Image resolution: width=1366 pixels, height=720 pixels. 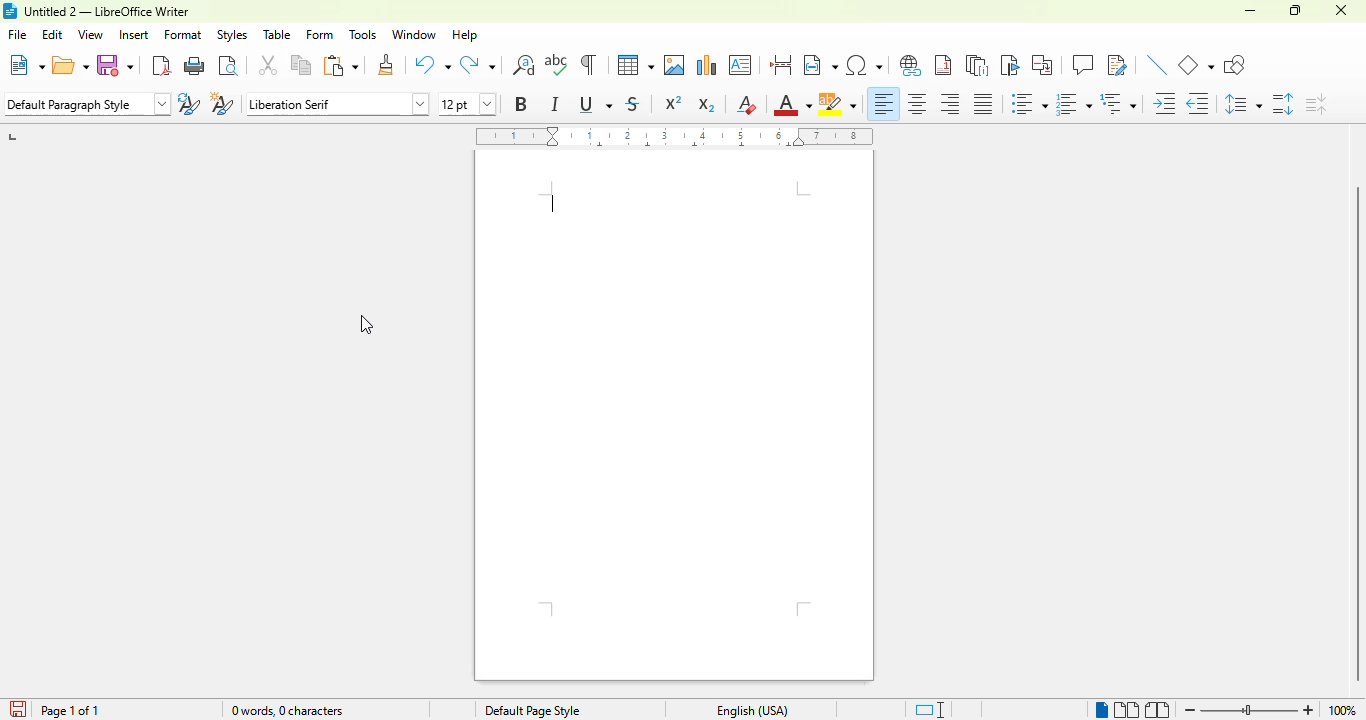 What do you see at coordinates (707, 65) in the screenshot?
I see `insert chart` at bounding box center [707, 65].